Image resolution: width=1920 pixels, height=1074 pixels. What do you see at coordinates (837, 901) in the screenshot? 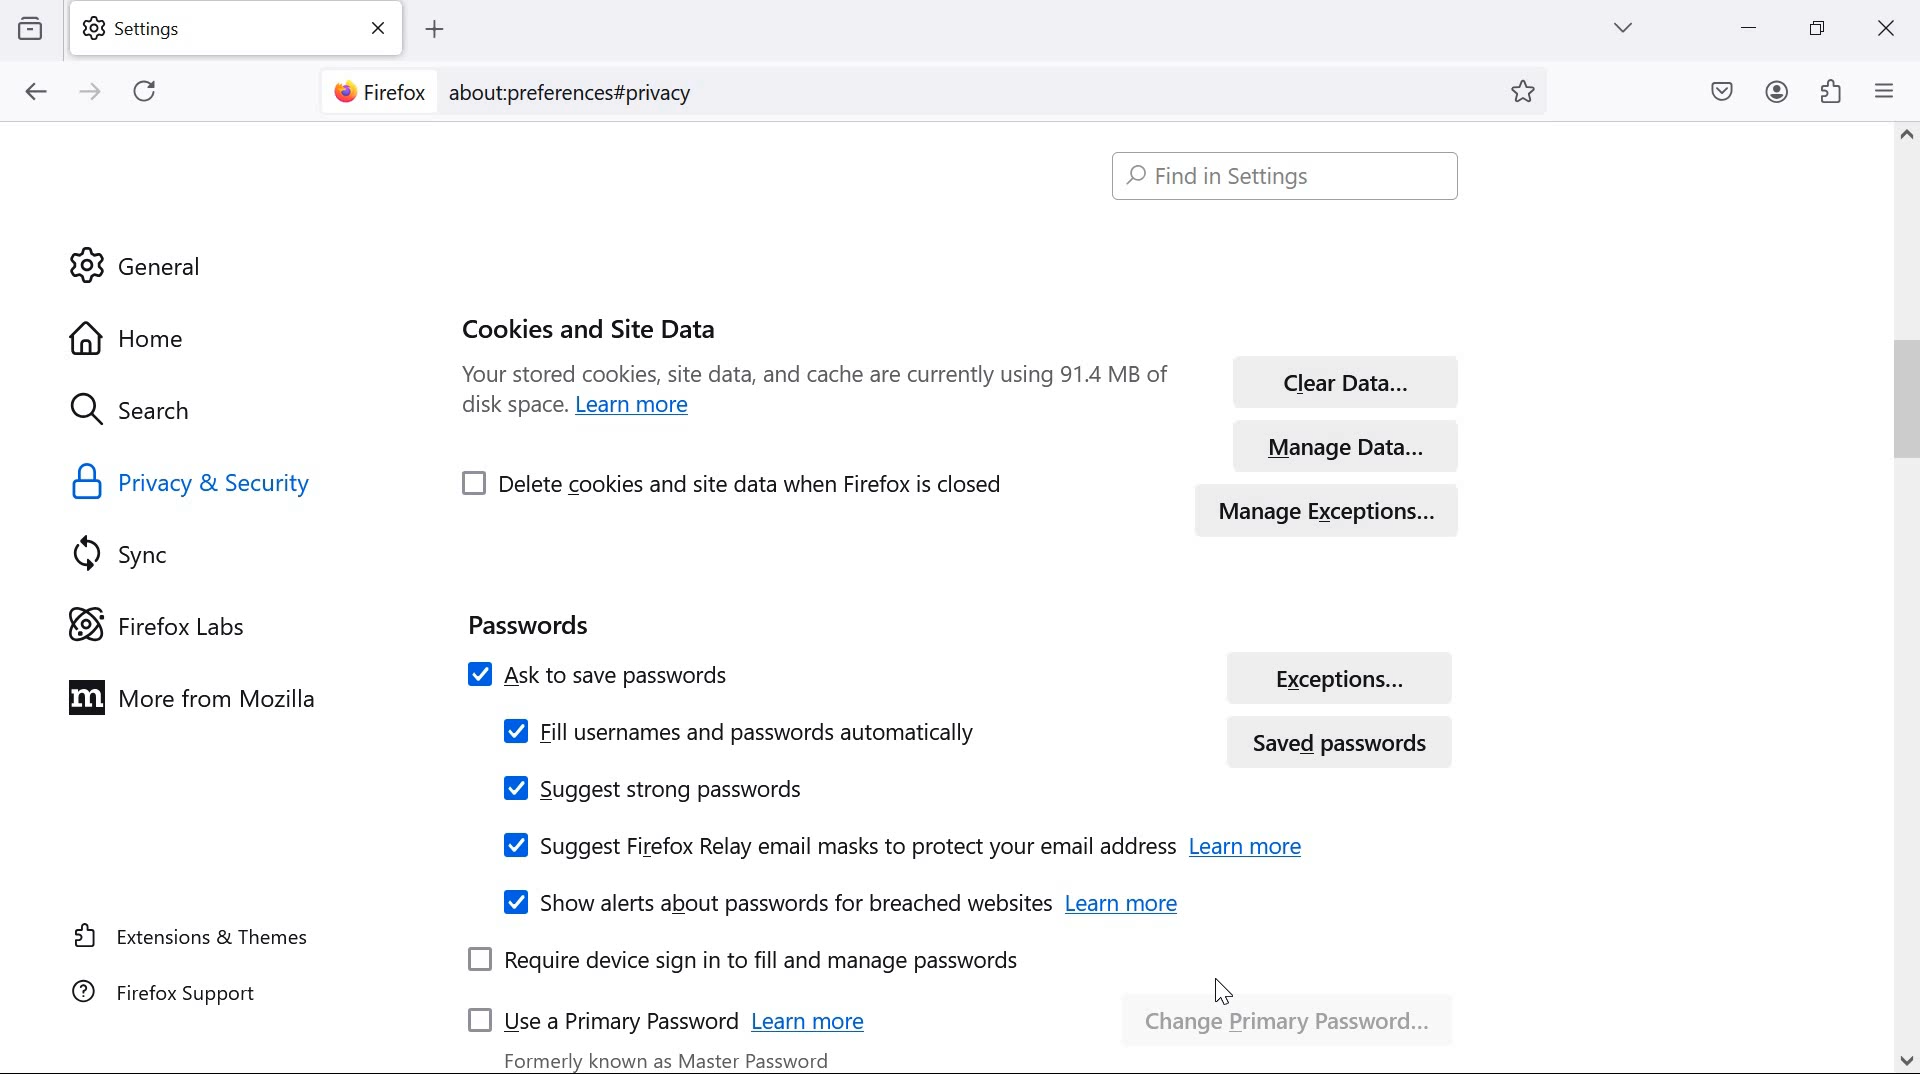
I see `Show alerts about passwords for breached websites Learn more` at bounding box center [837, 901].